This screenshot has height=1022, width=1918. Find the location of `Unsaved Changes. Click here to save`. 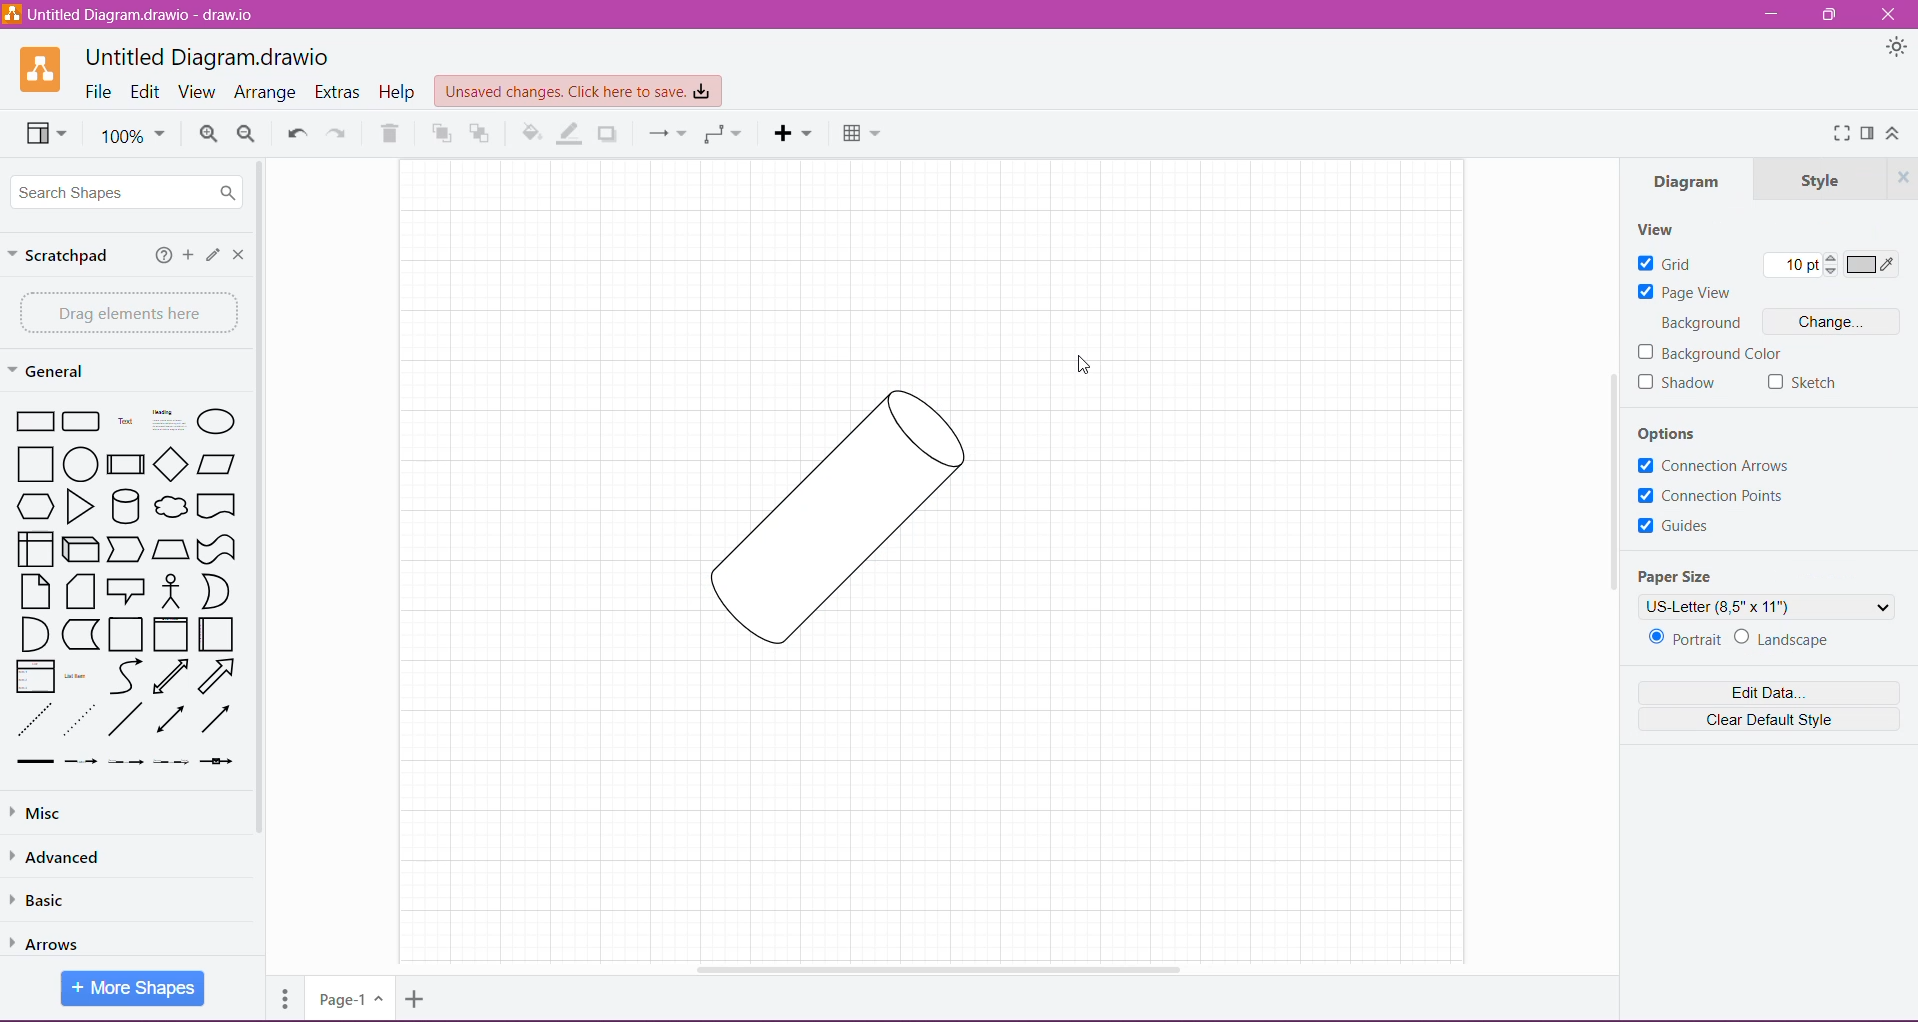

Unsaved Changes. Click here to save is located at coordinates (575, 89).